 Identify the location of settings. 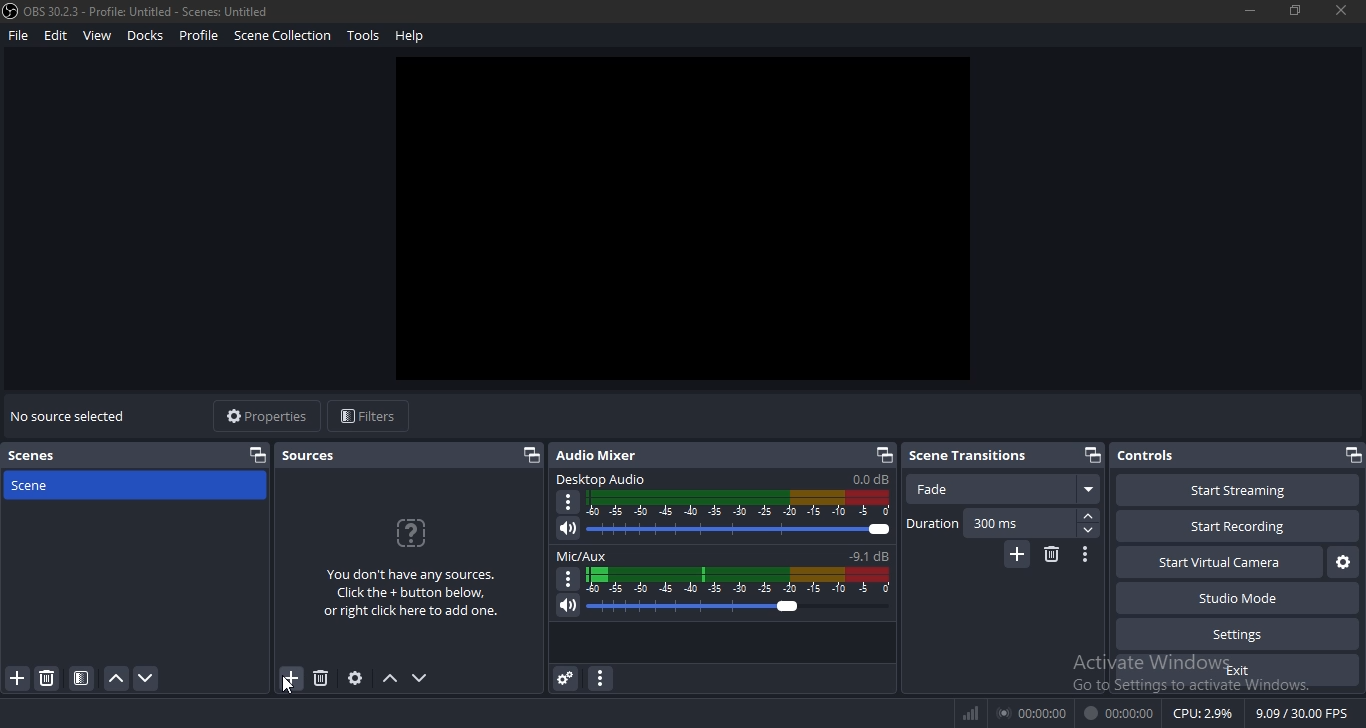
(1242, 634).